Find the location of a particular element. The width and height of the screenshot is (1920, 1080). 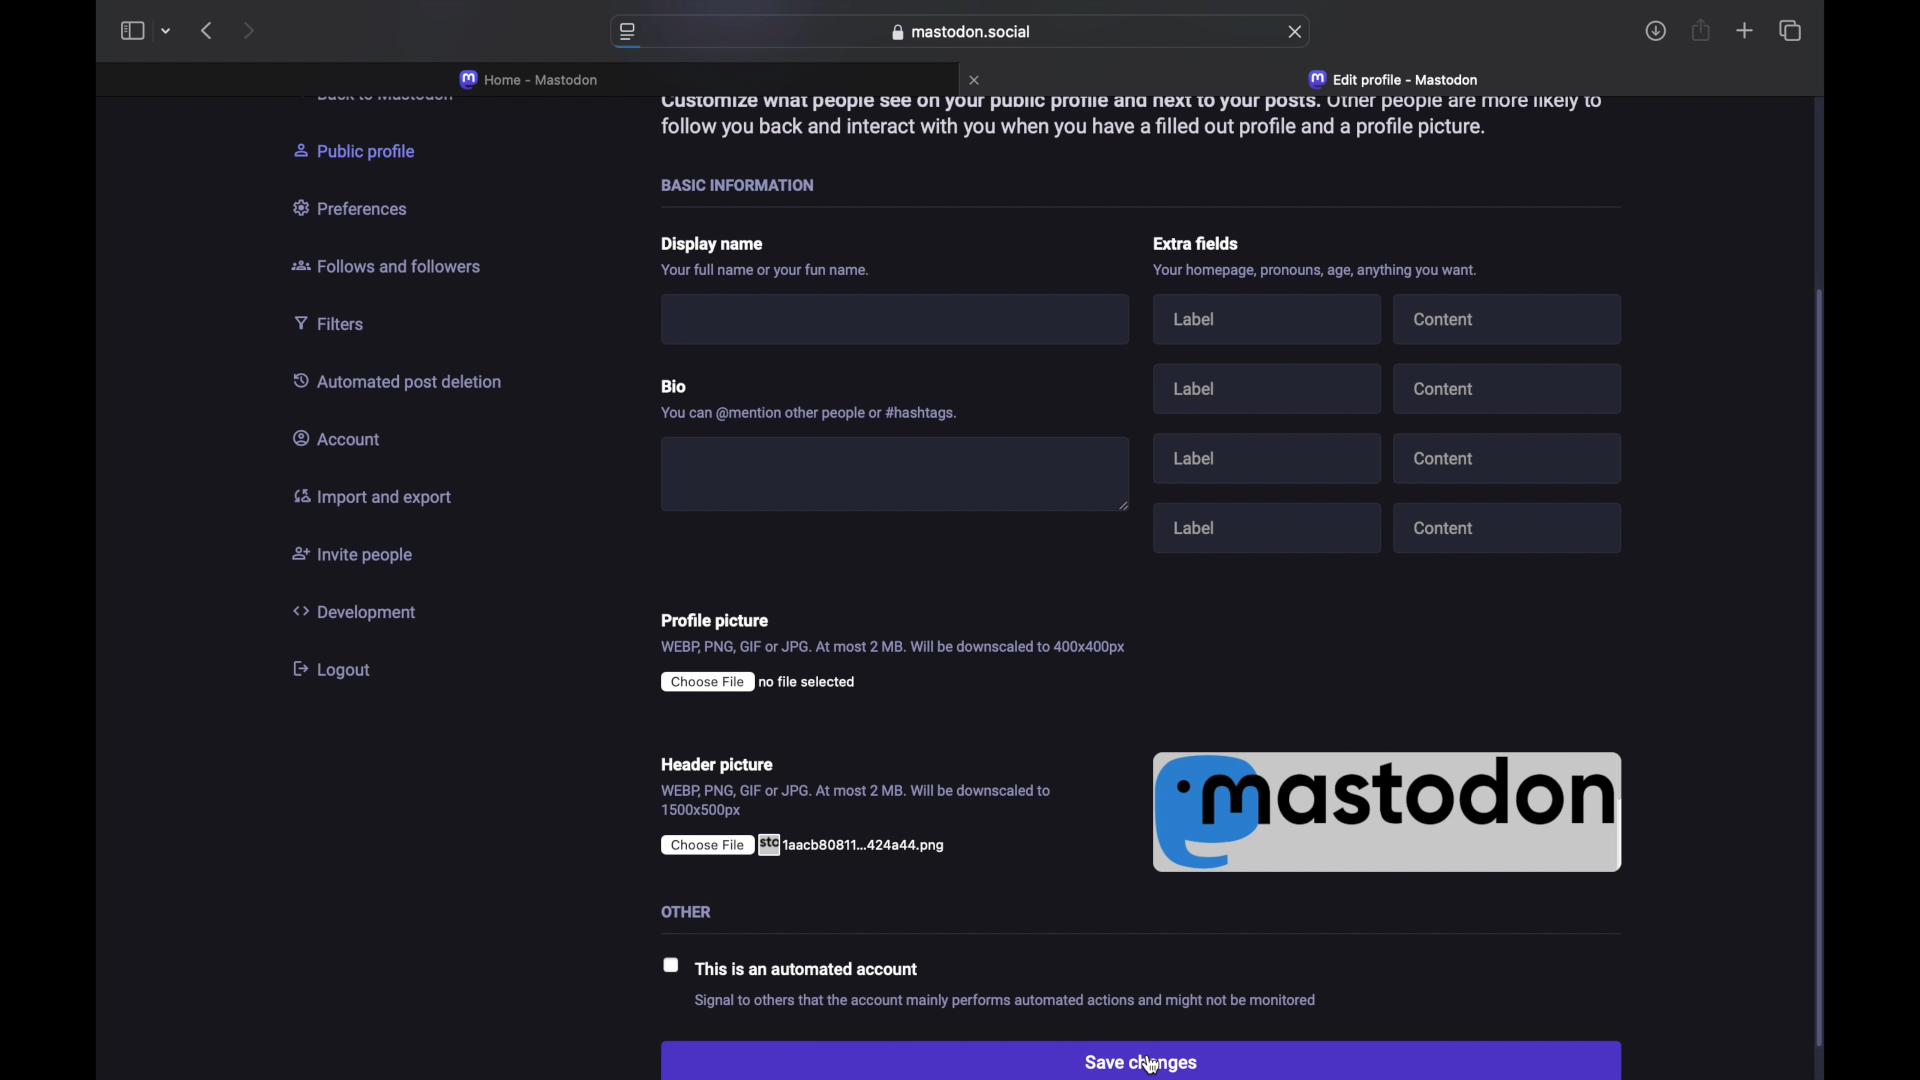

Header picture is located at coordinates (741, 765).